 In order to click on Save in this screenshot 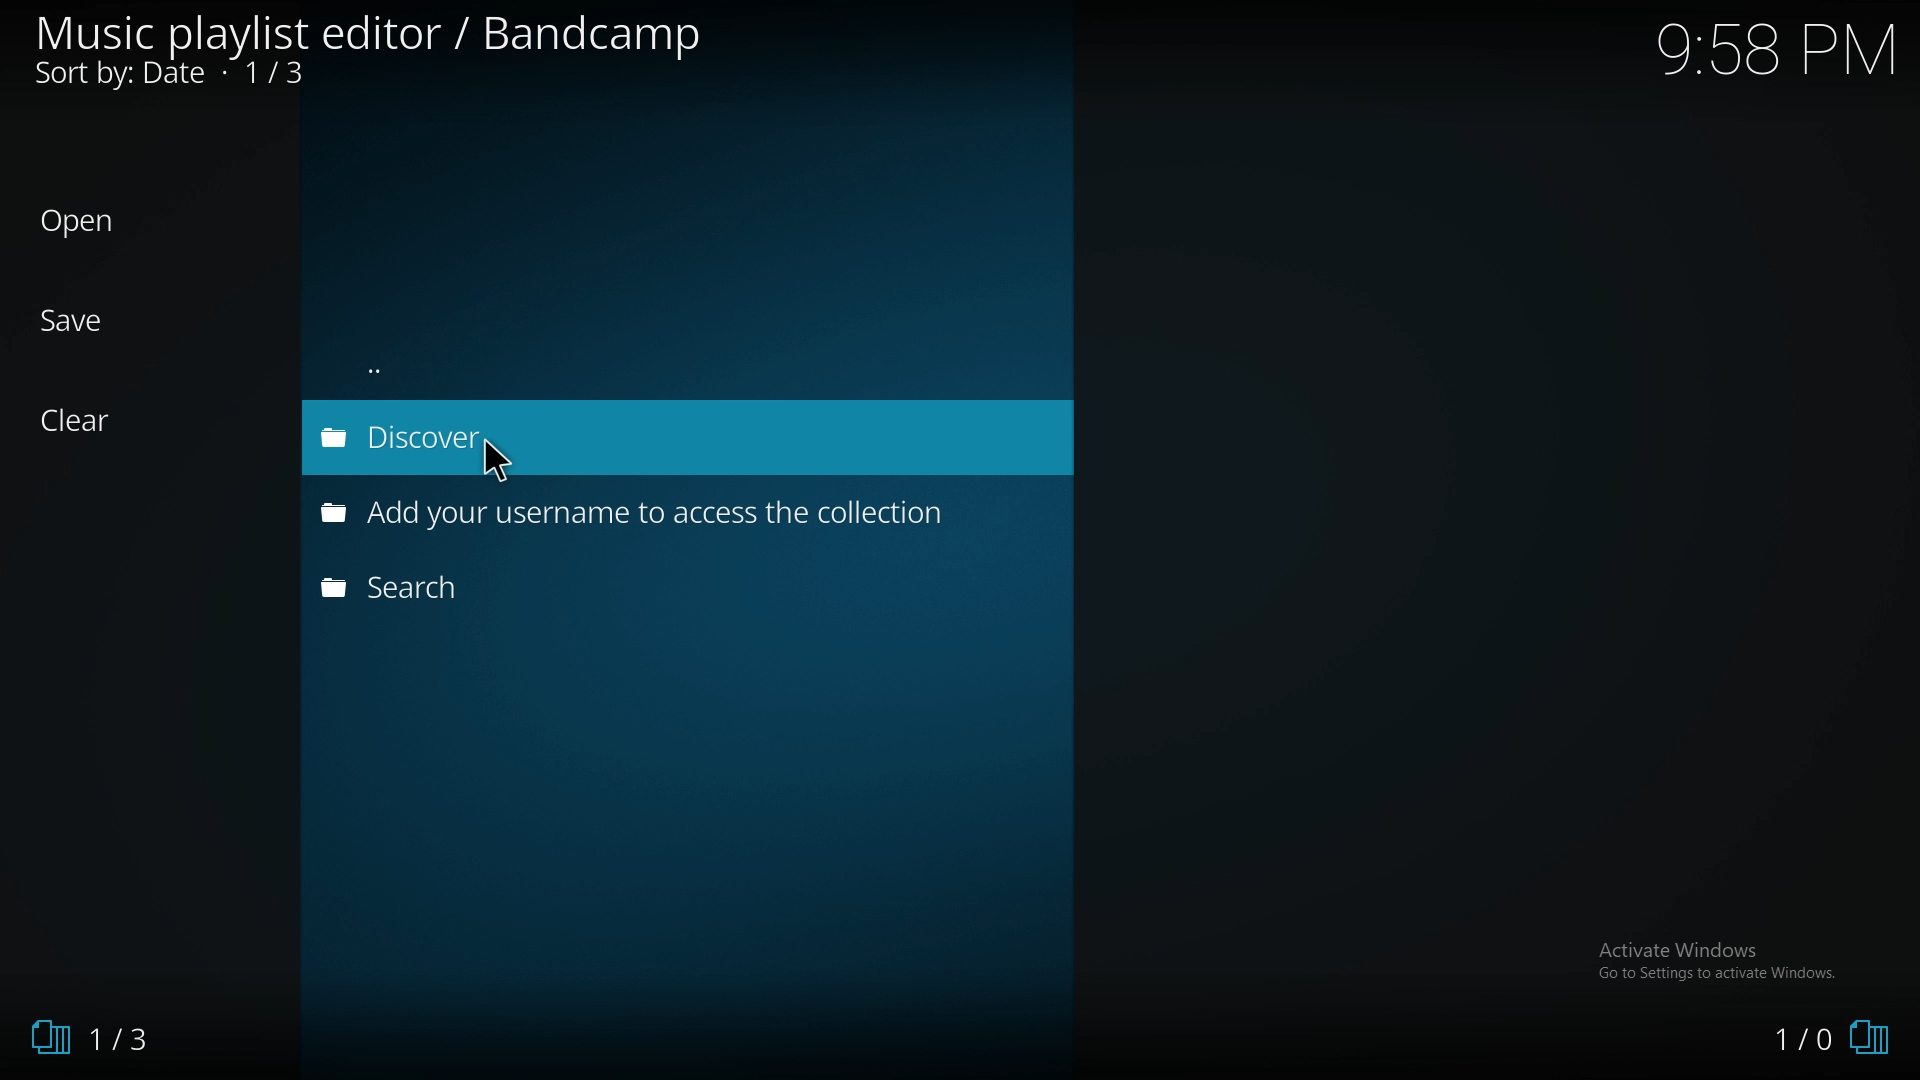, I will do `click(75, 321)`.